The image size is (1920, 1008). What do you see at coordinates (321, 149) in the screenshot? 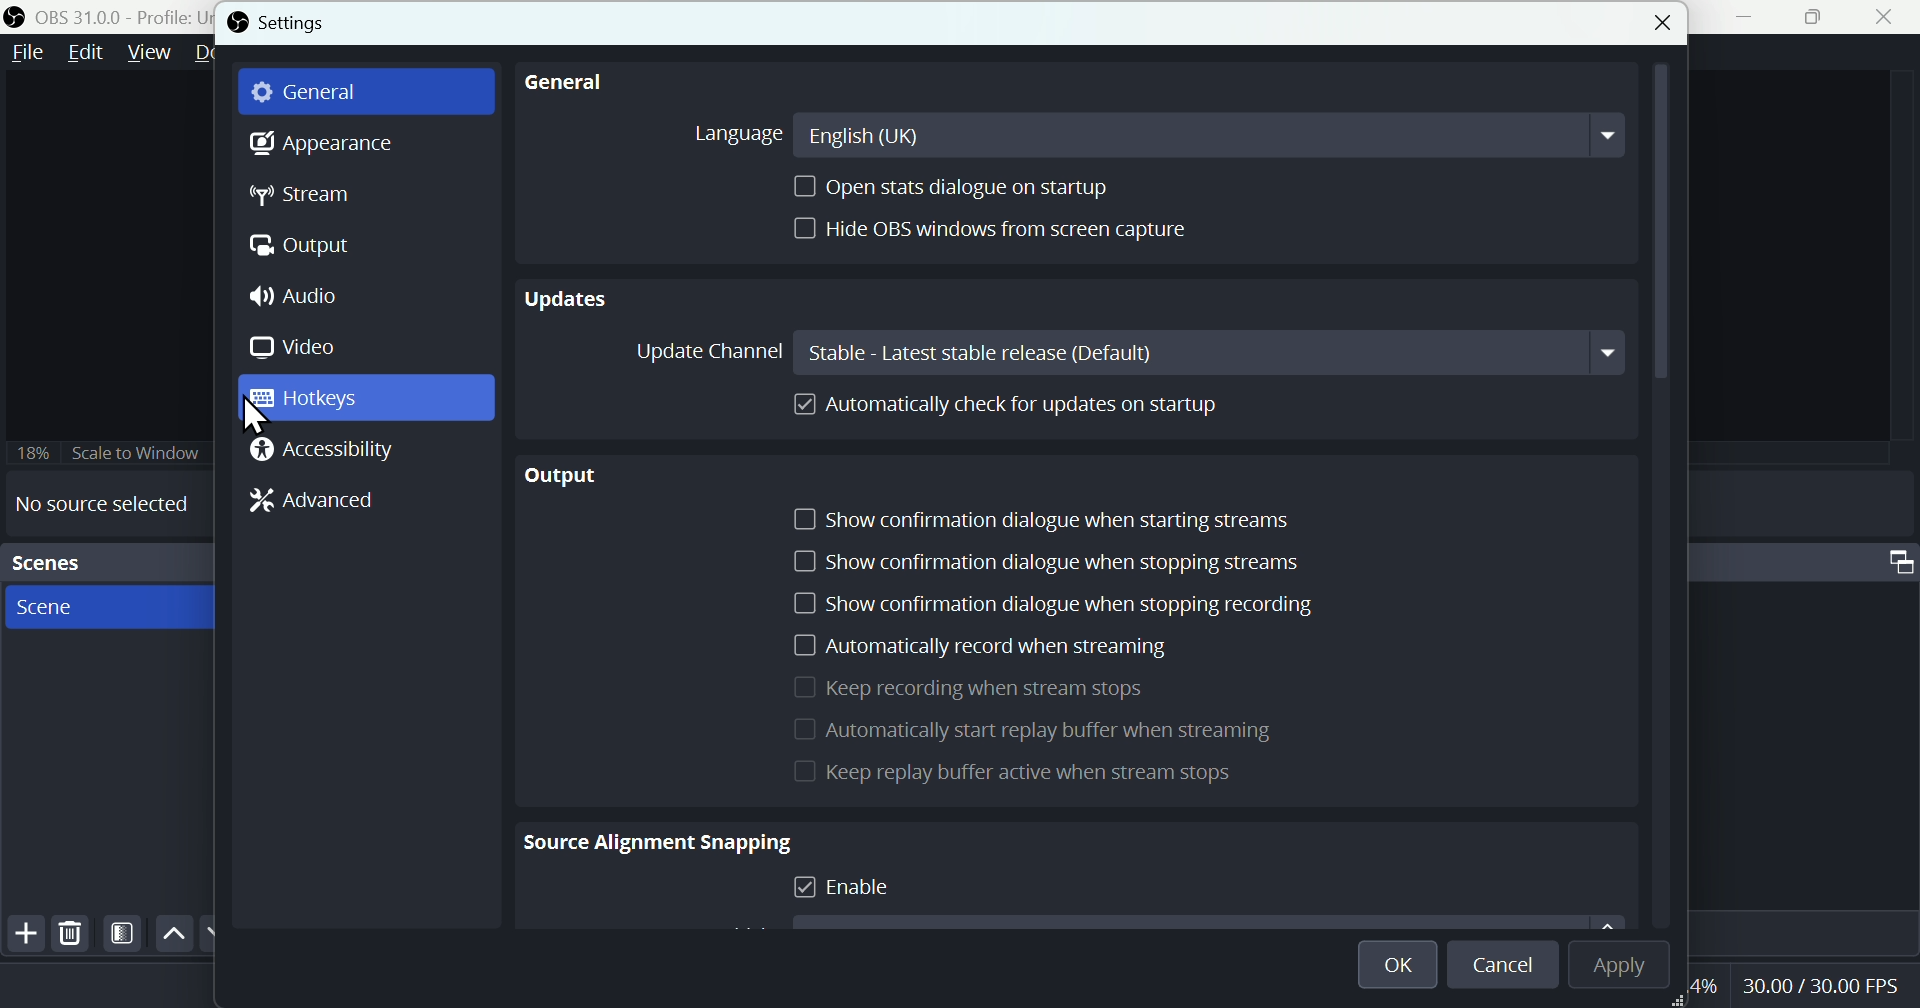
I see `Appearance` at bounding box center [321, 149].